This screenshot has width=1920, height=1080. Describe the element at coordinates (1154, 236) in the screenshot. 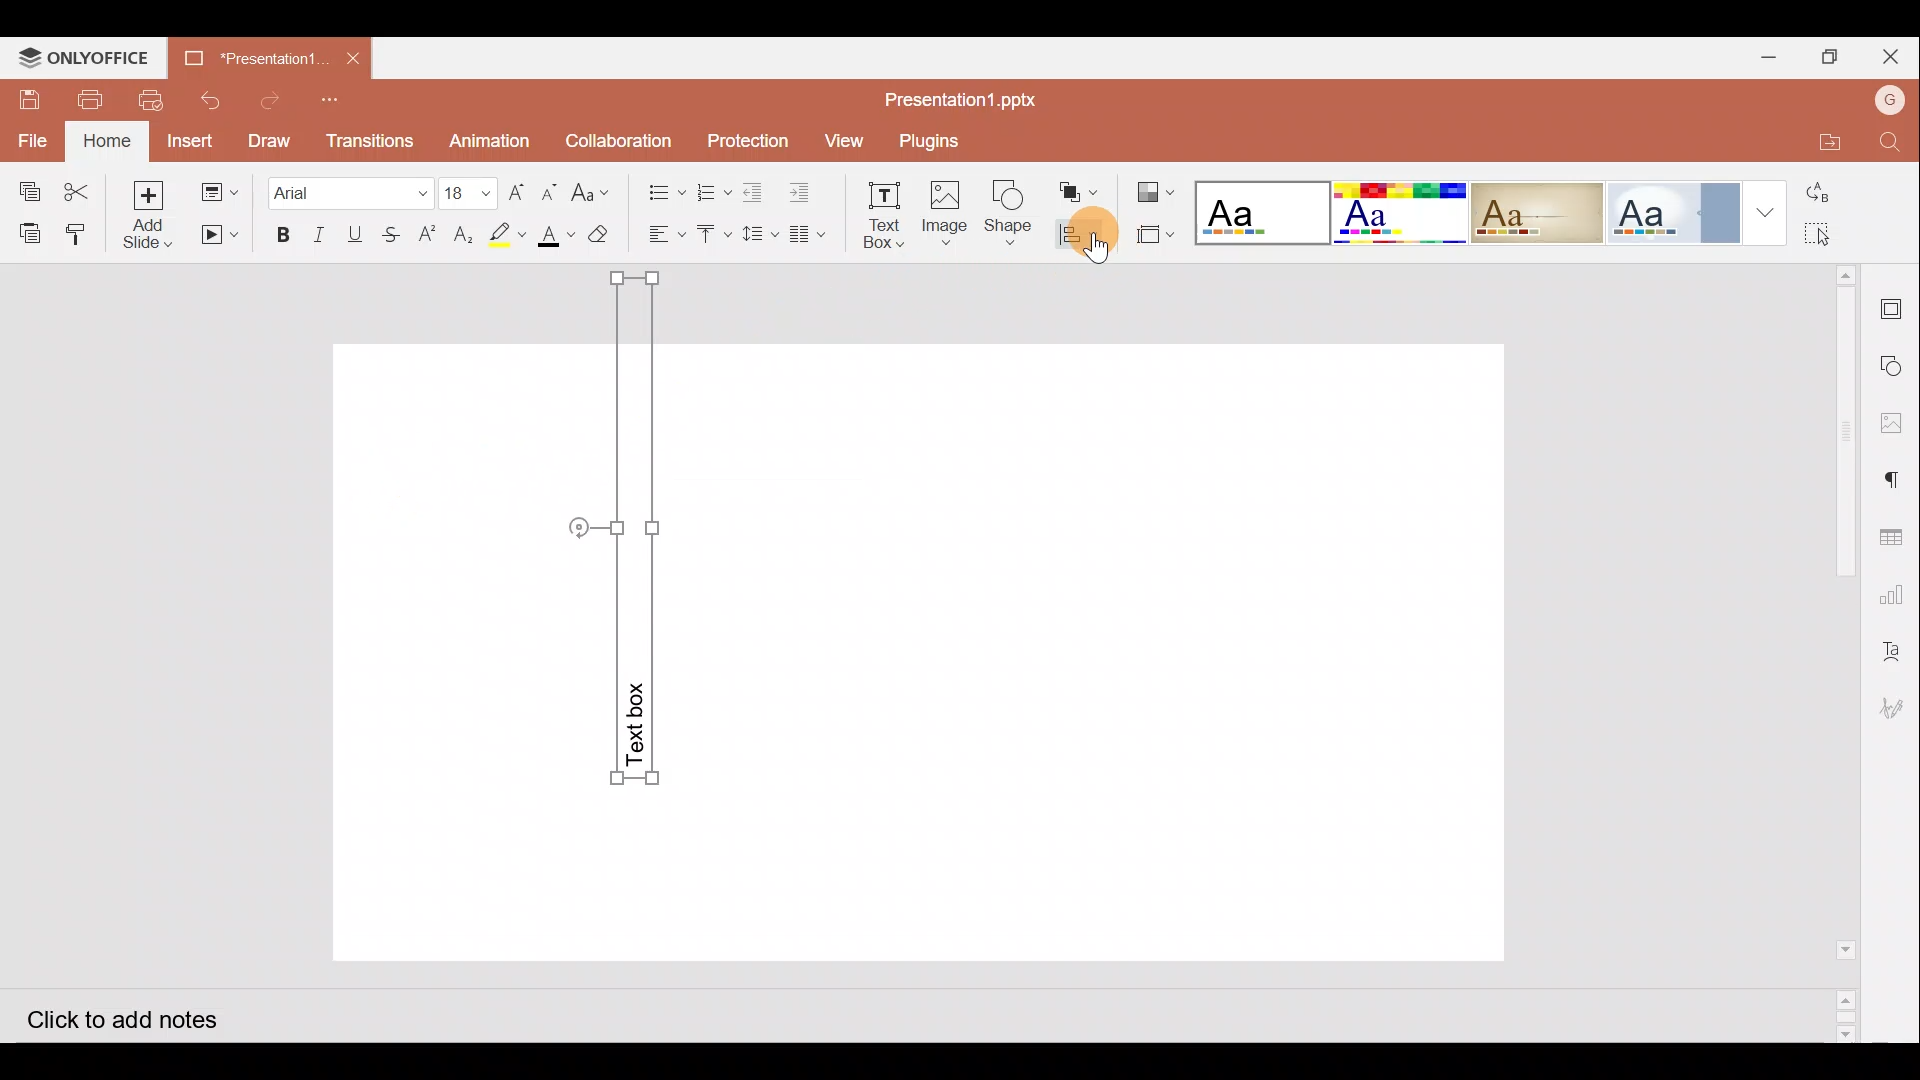

I see `Select slide size` at that location.